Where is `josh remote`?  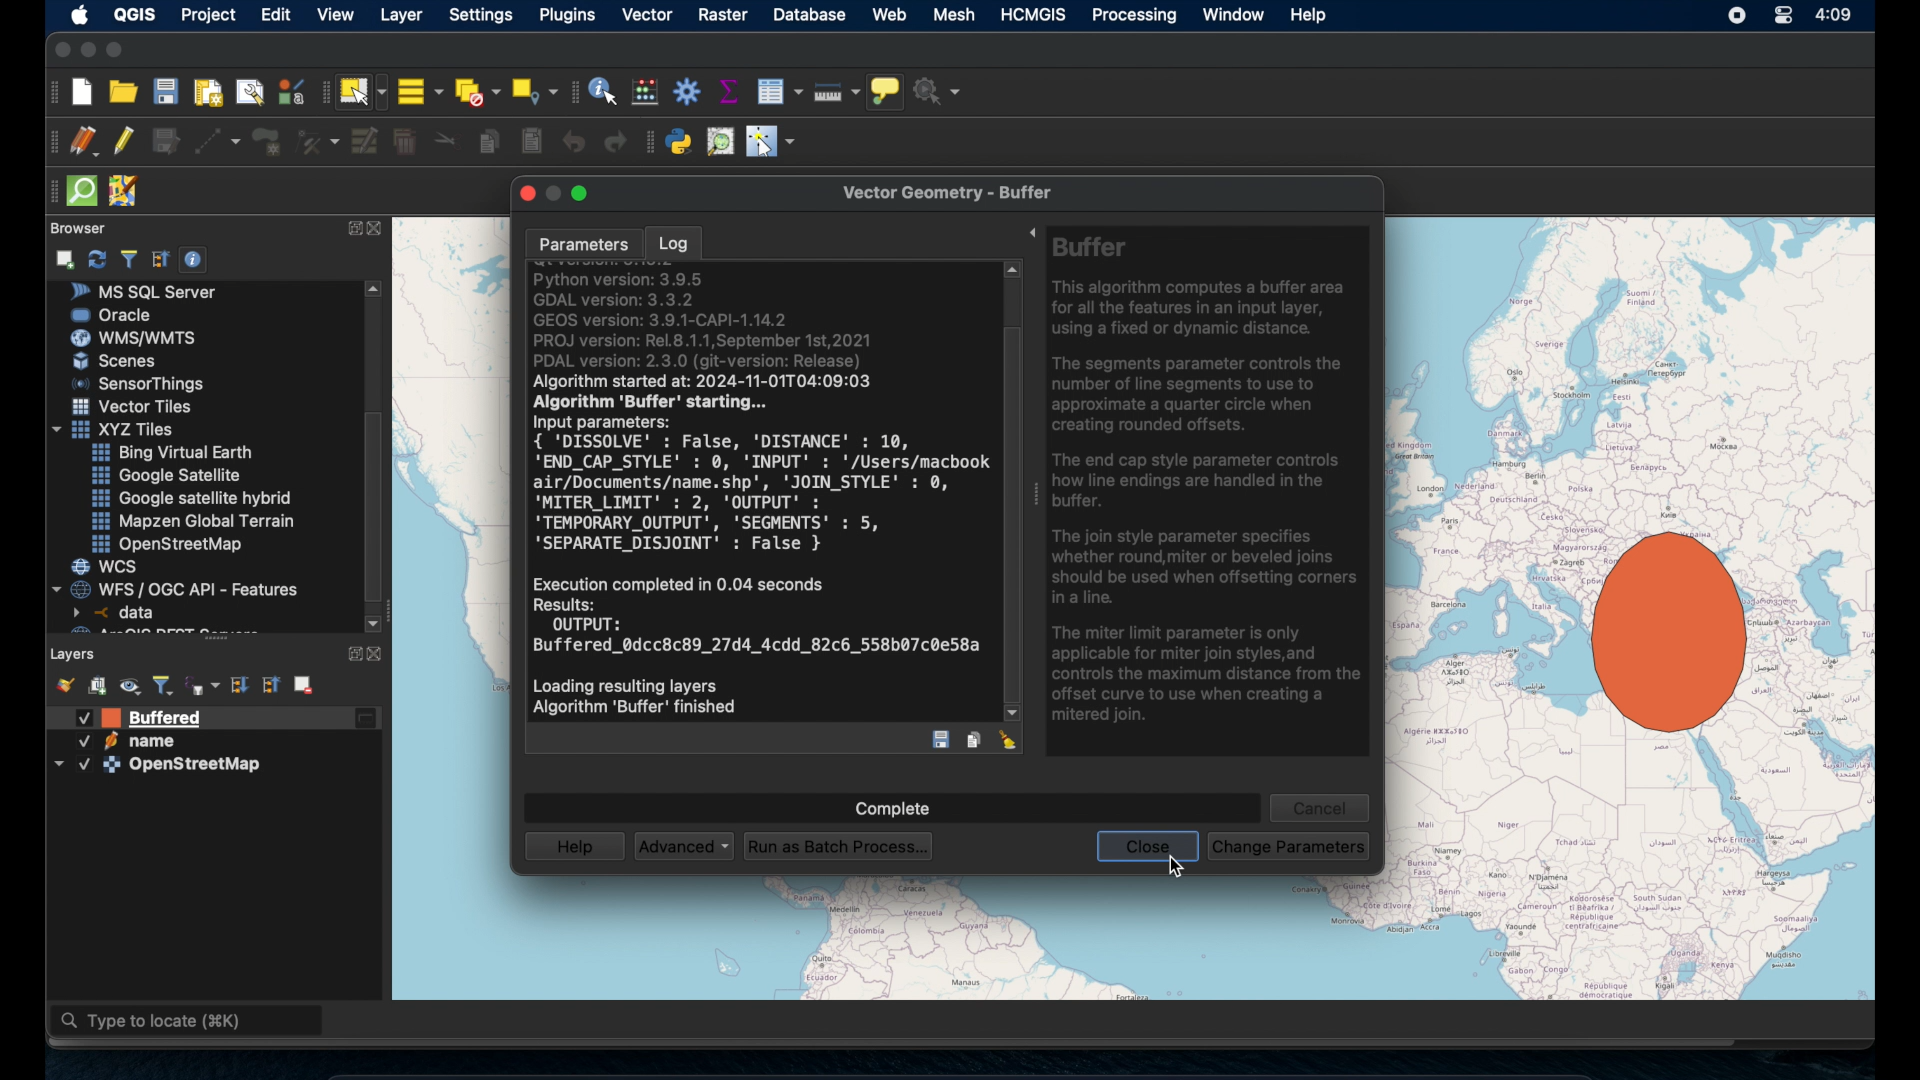
josh remote is located at coordinates (128, 192).